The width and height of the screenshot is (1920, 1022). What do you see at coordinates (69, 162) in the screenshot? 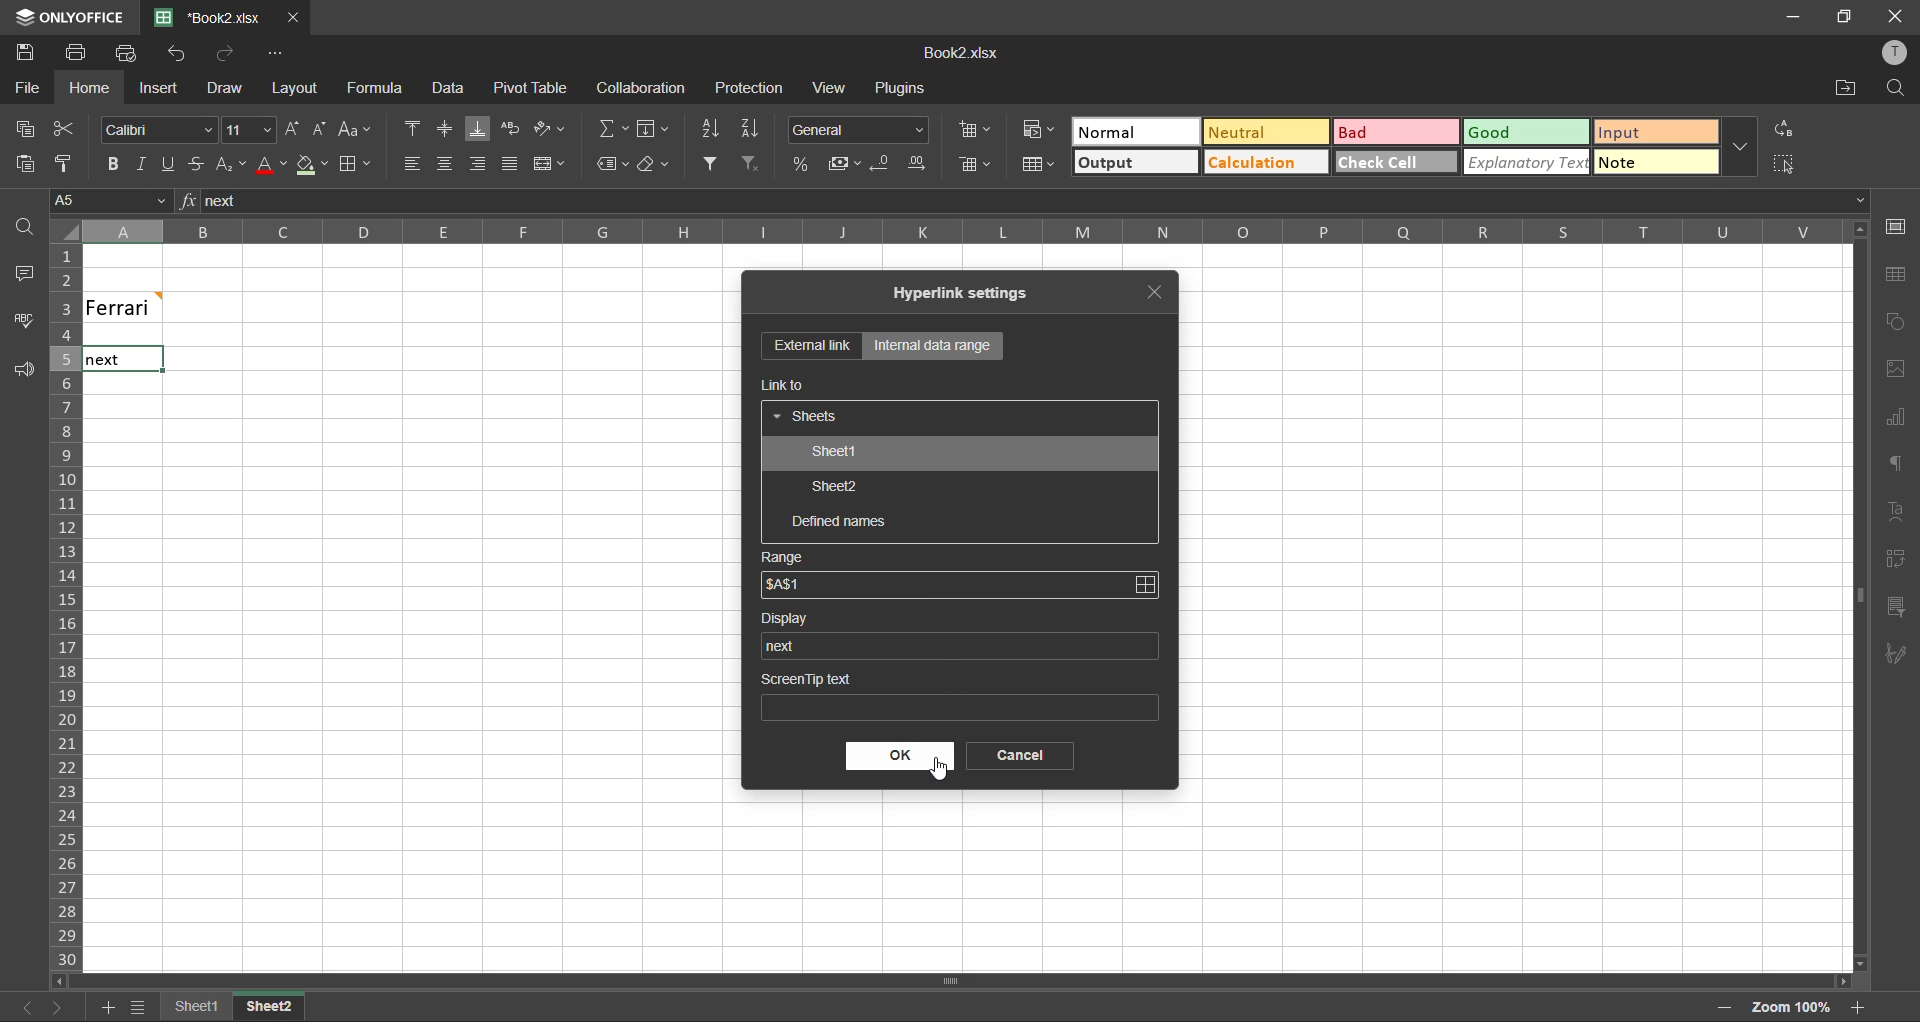
I see `copy style` at bounding box center [69, 162].